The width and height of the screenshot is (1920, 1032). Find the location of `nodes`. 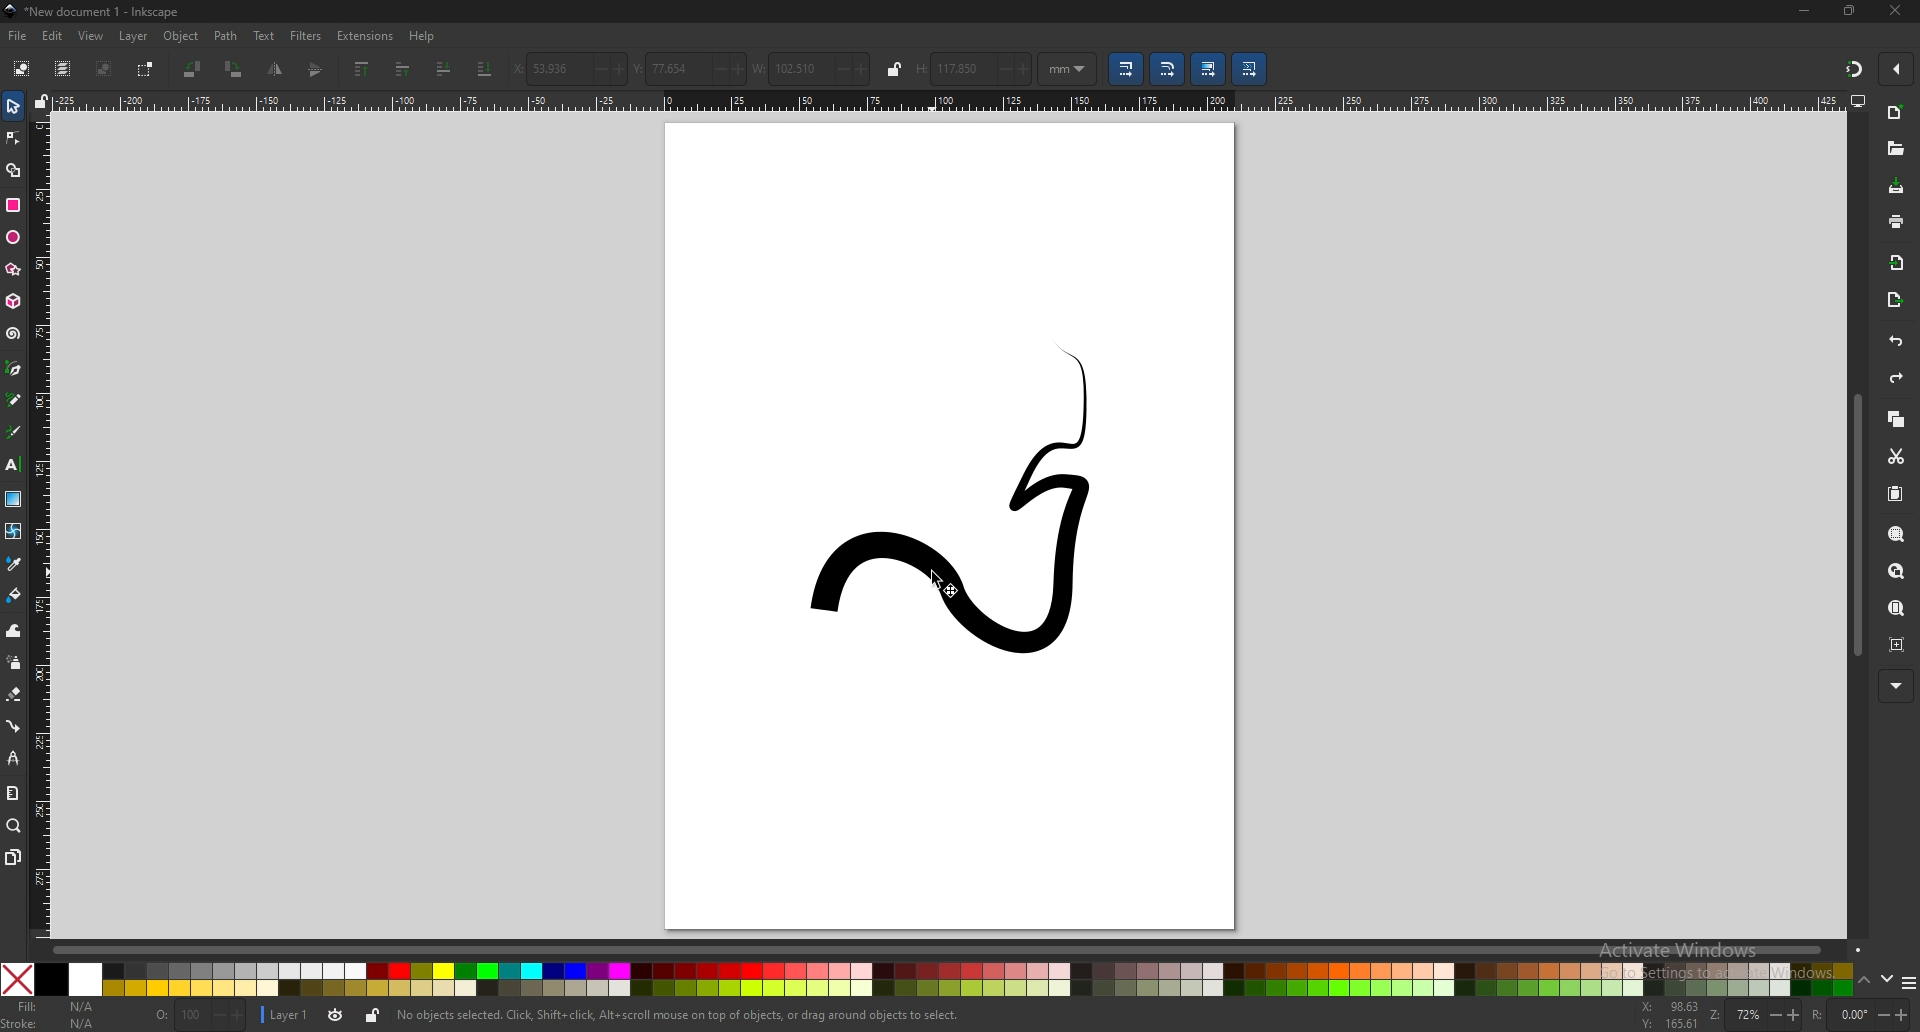

nodes is located at coordinates (14, 137).